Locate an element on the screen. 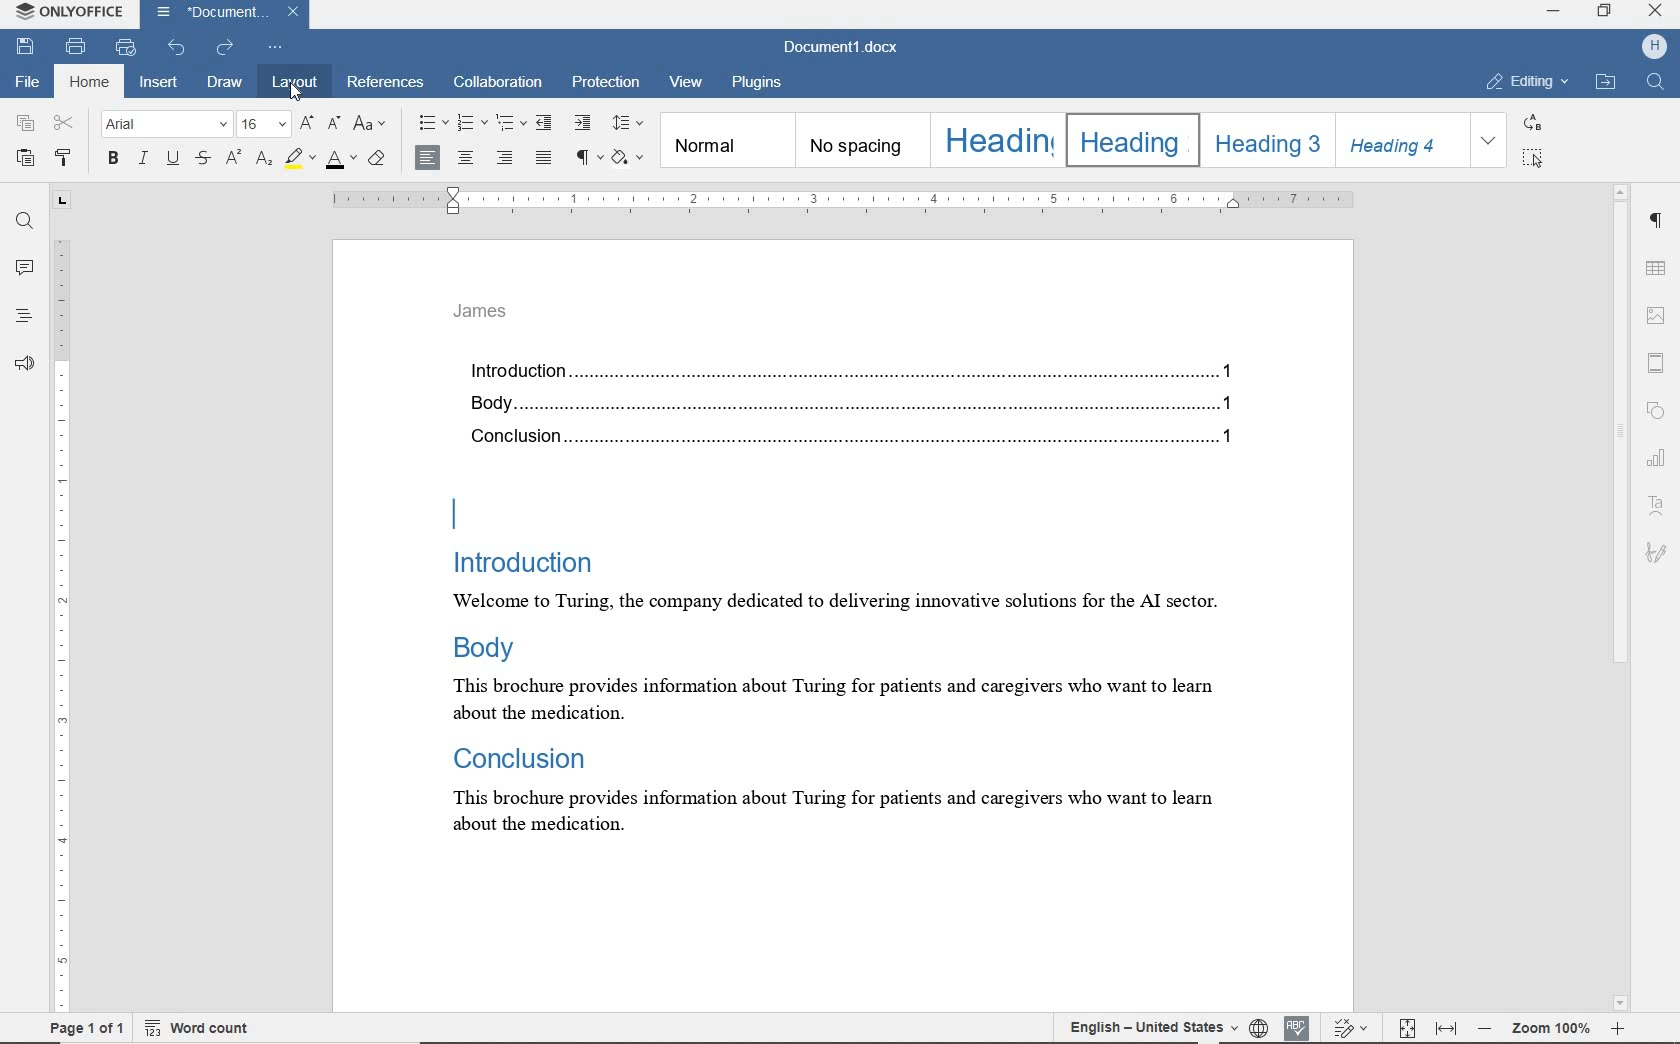  fit to width is located at coordinates (1447, 1027).